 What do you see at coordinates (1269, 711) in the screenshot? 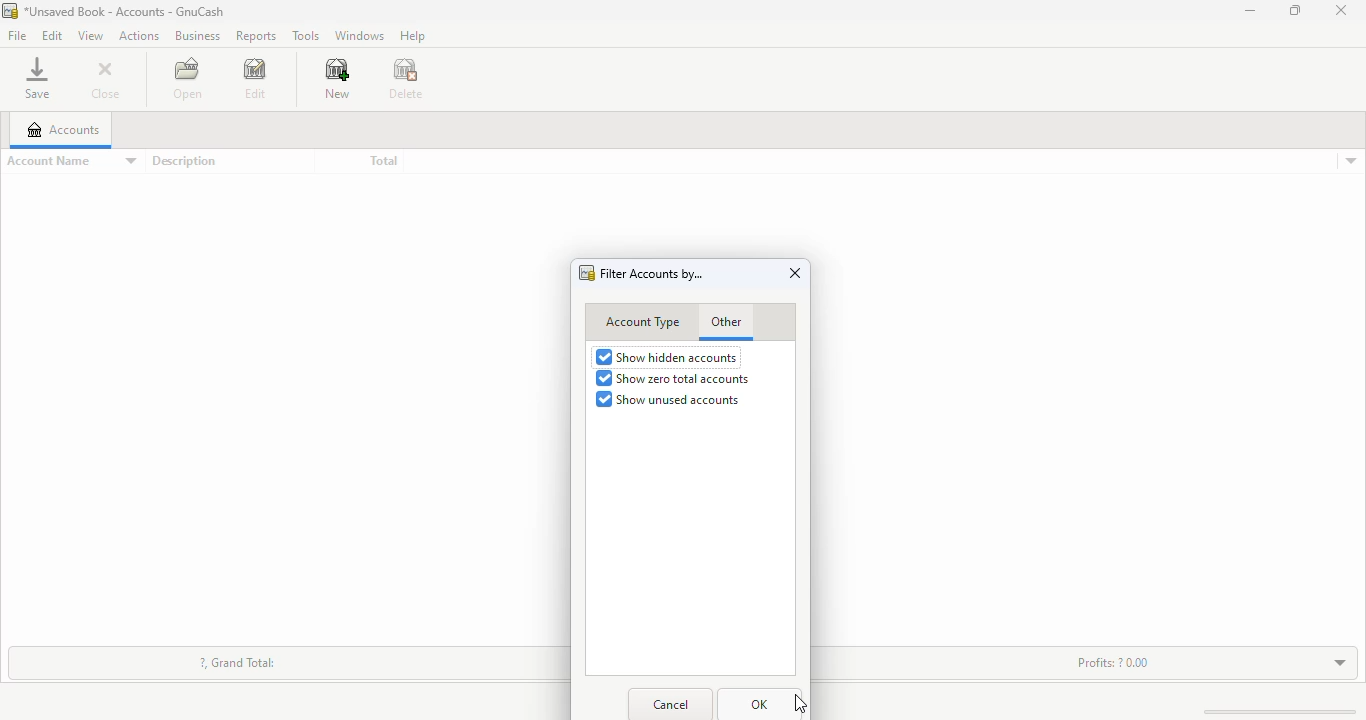
I see `scroll` at bounding box center [1269, 711].